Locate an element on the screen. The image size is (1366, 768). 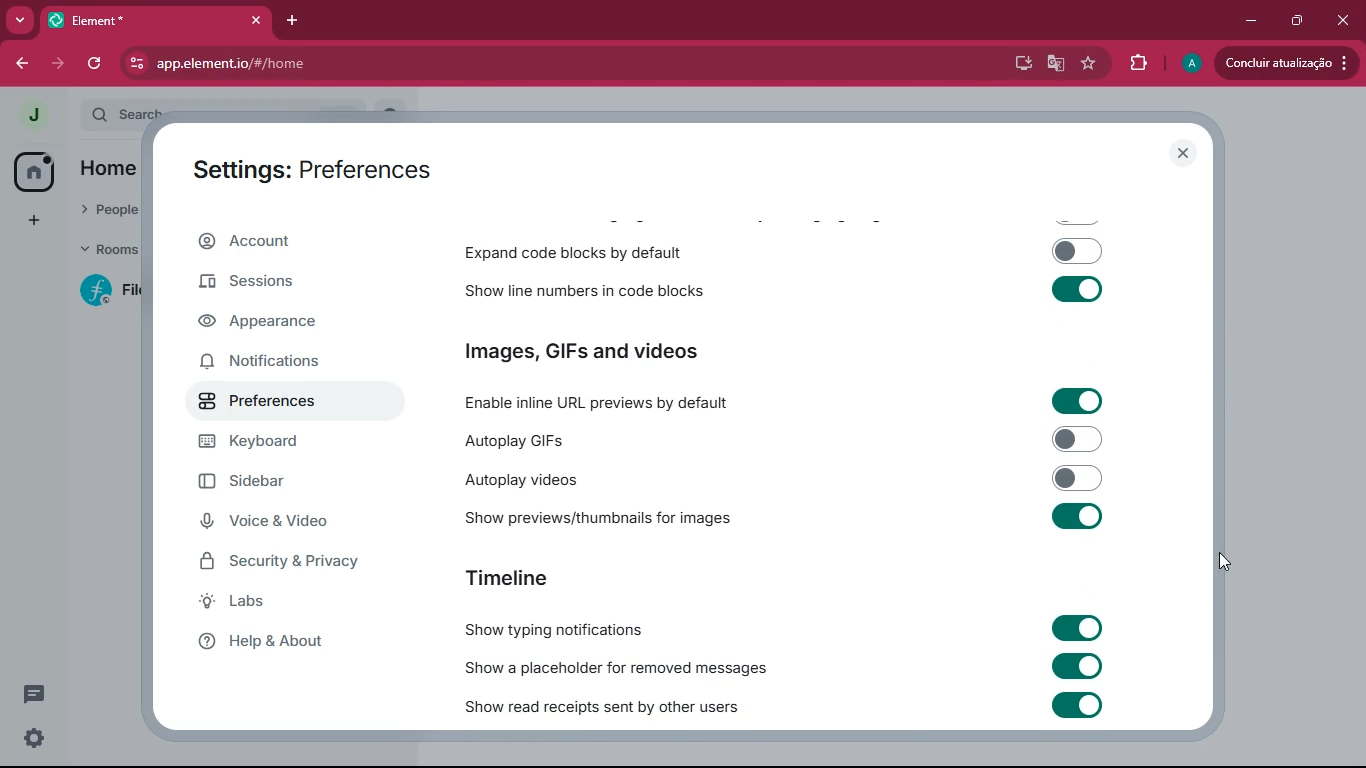
desktop is located at coordinates (1019, 64).